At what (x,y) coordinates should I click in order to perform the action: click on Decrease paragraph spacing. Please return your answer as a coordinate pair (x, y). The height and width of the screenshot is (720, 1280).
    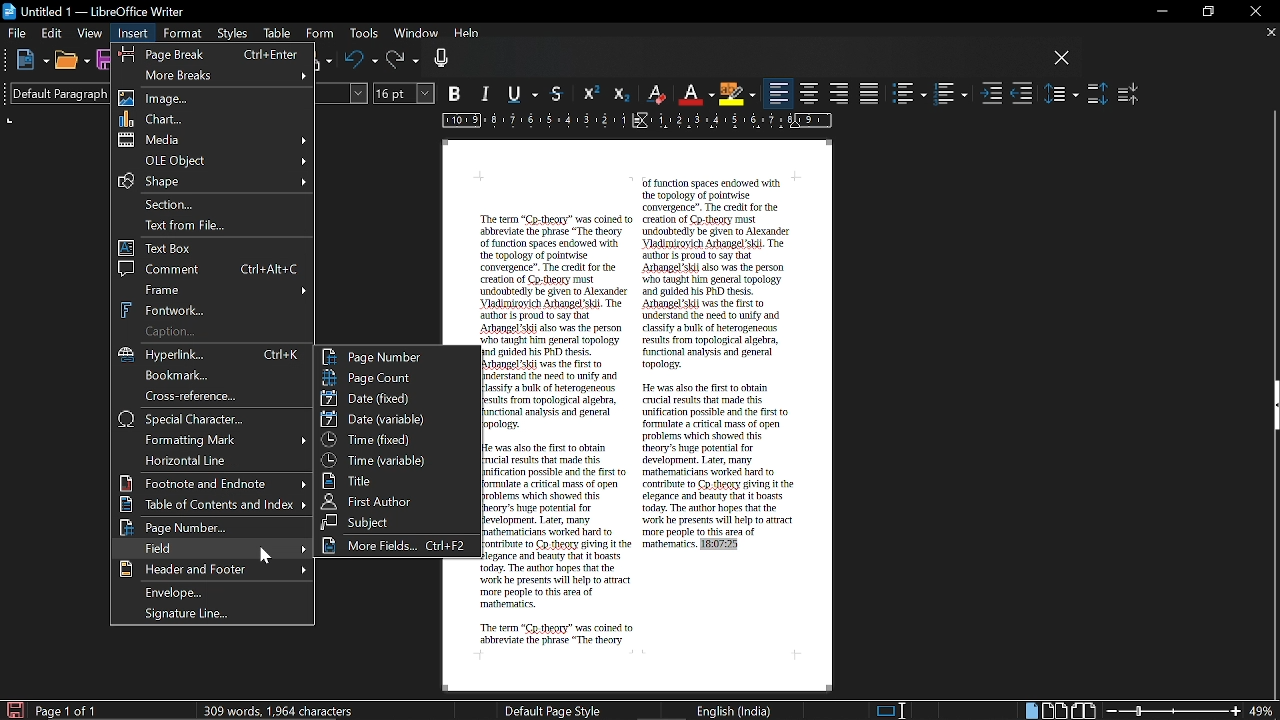
    Looking at the image, I should click on (1129, 93).